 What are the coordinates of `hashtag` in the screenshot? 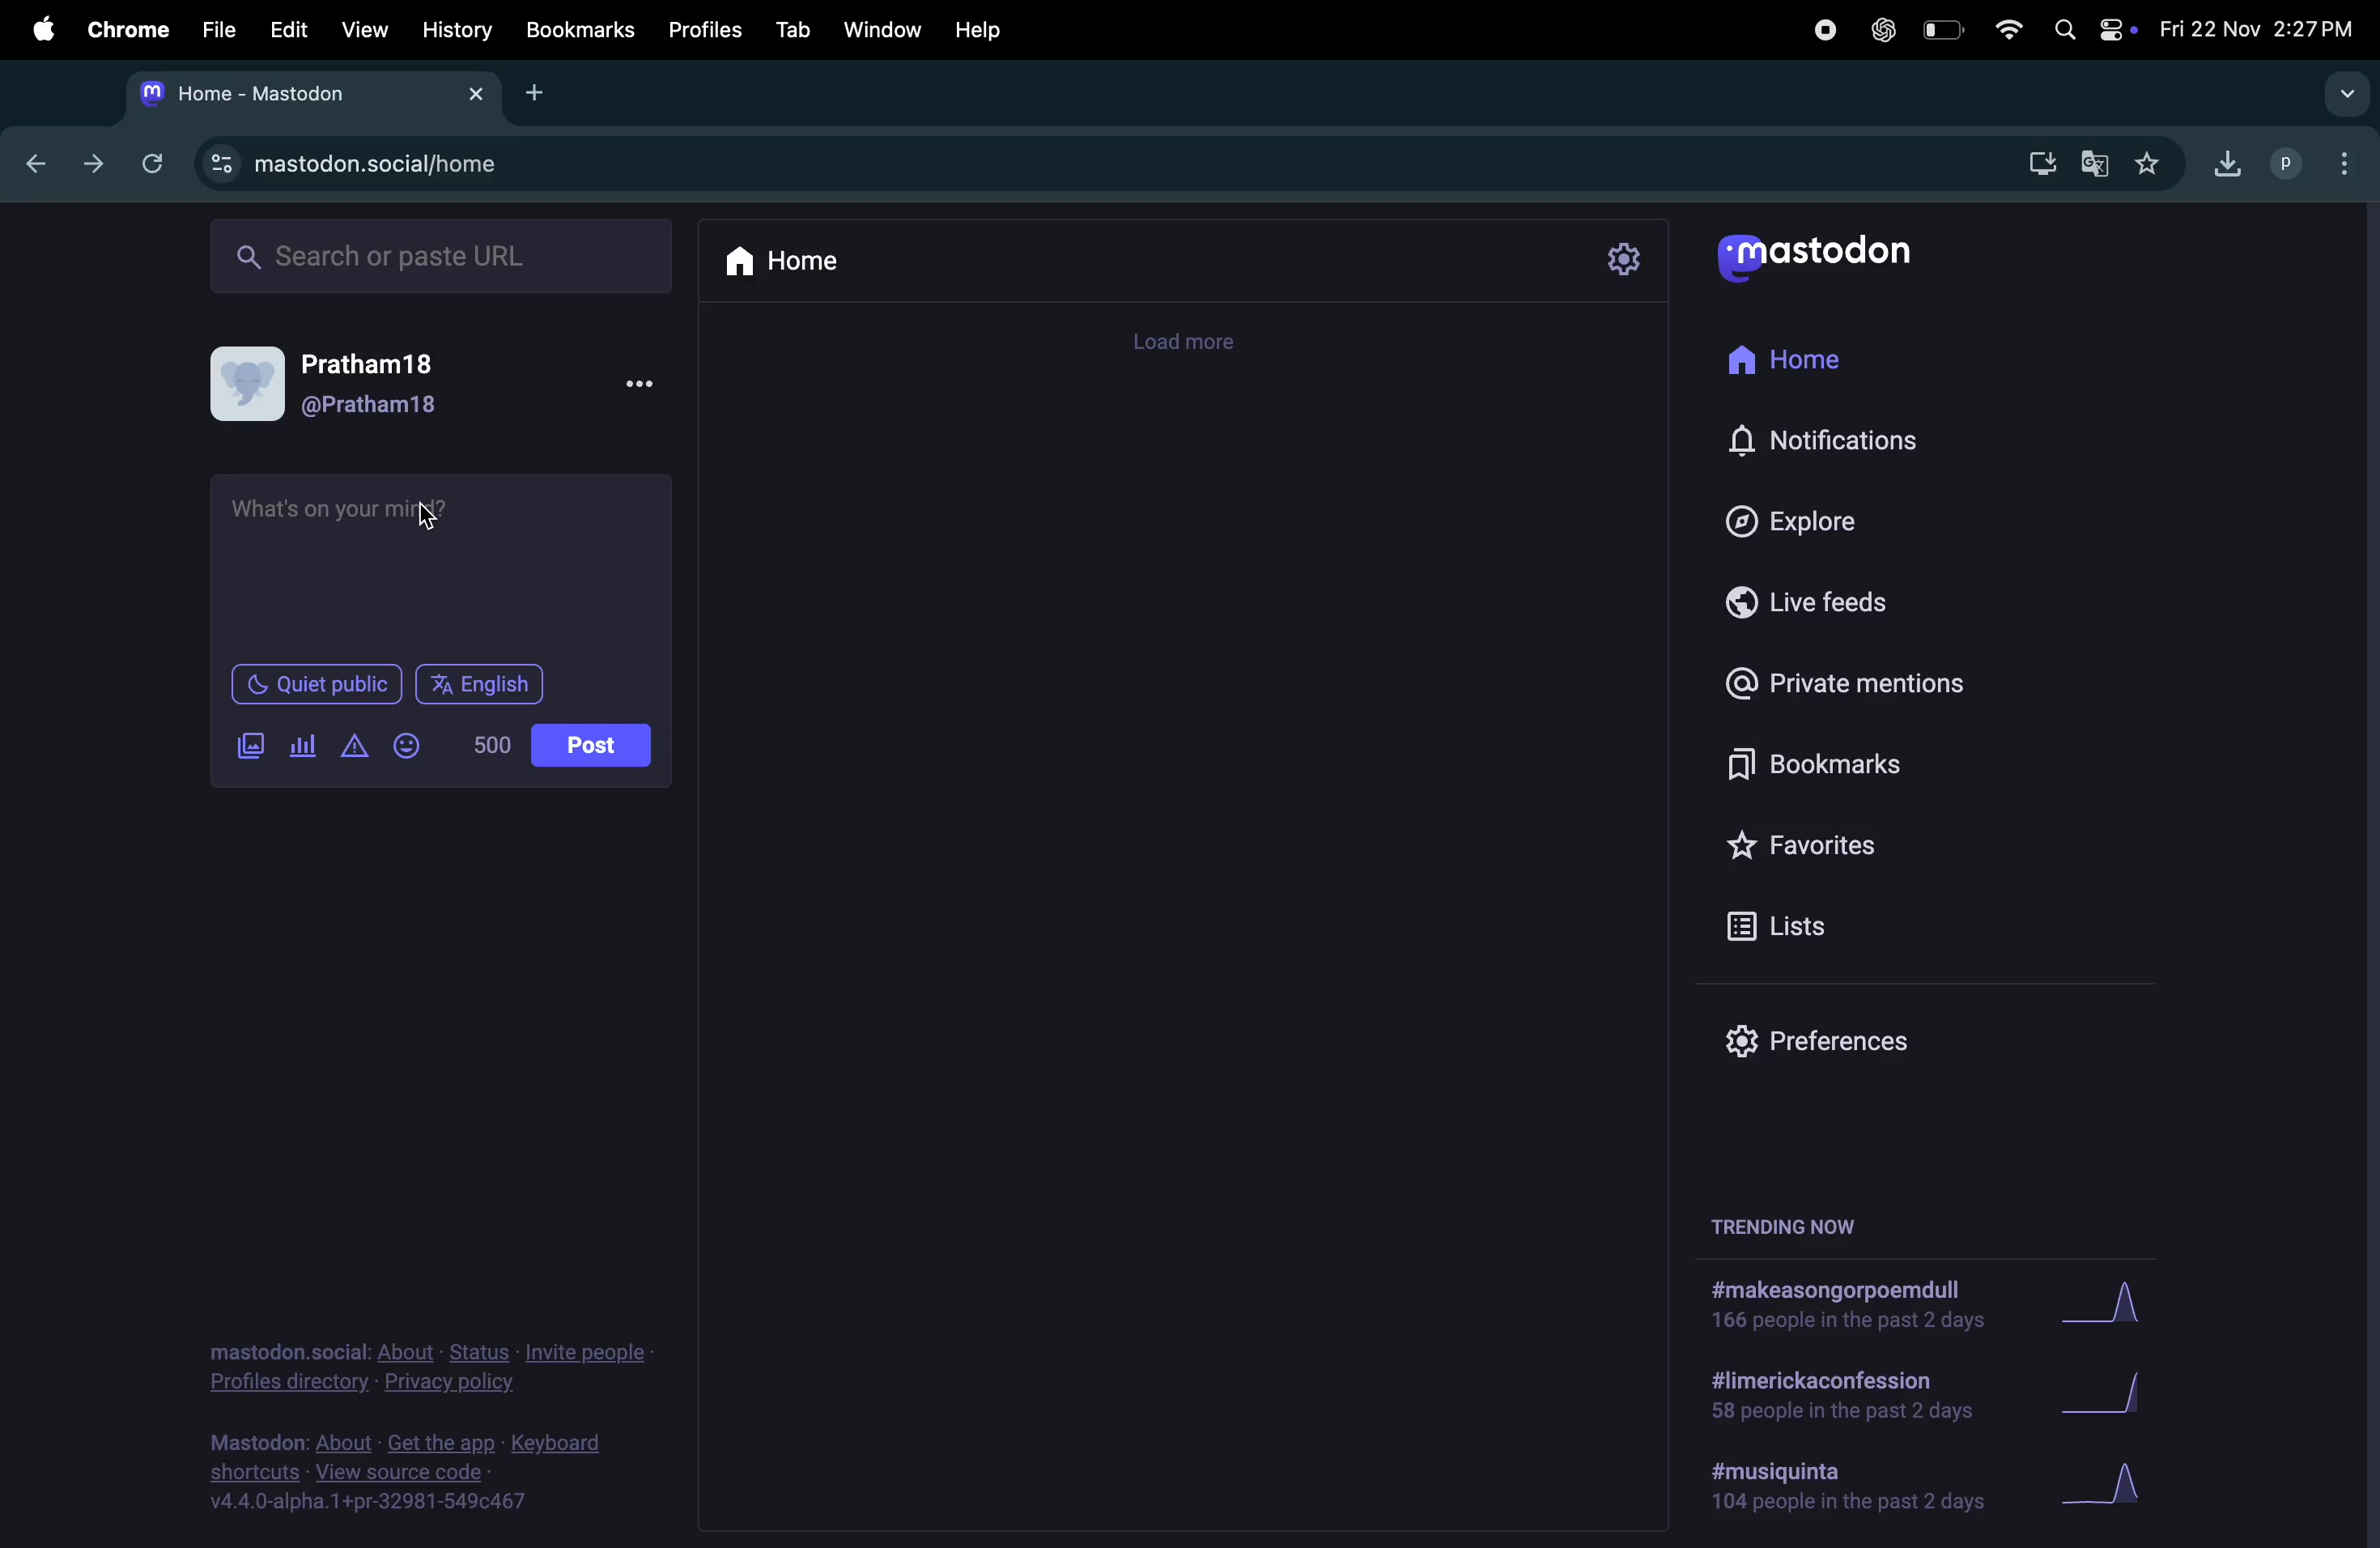 It's located at (1848, 1489).